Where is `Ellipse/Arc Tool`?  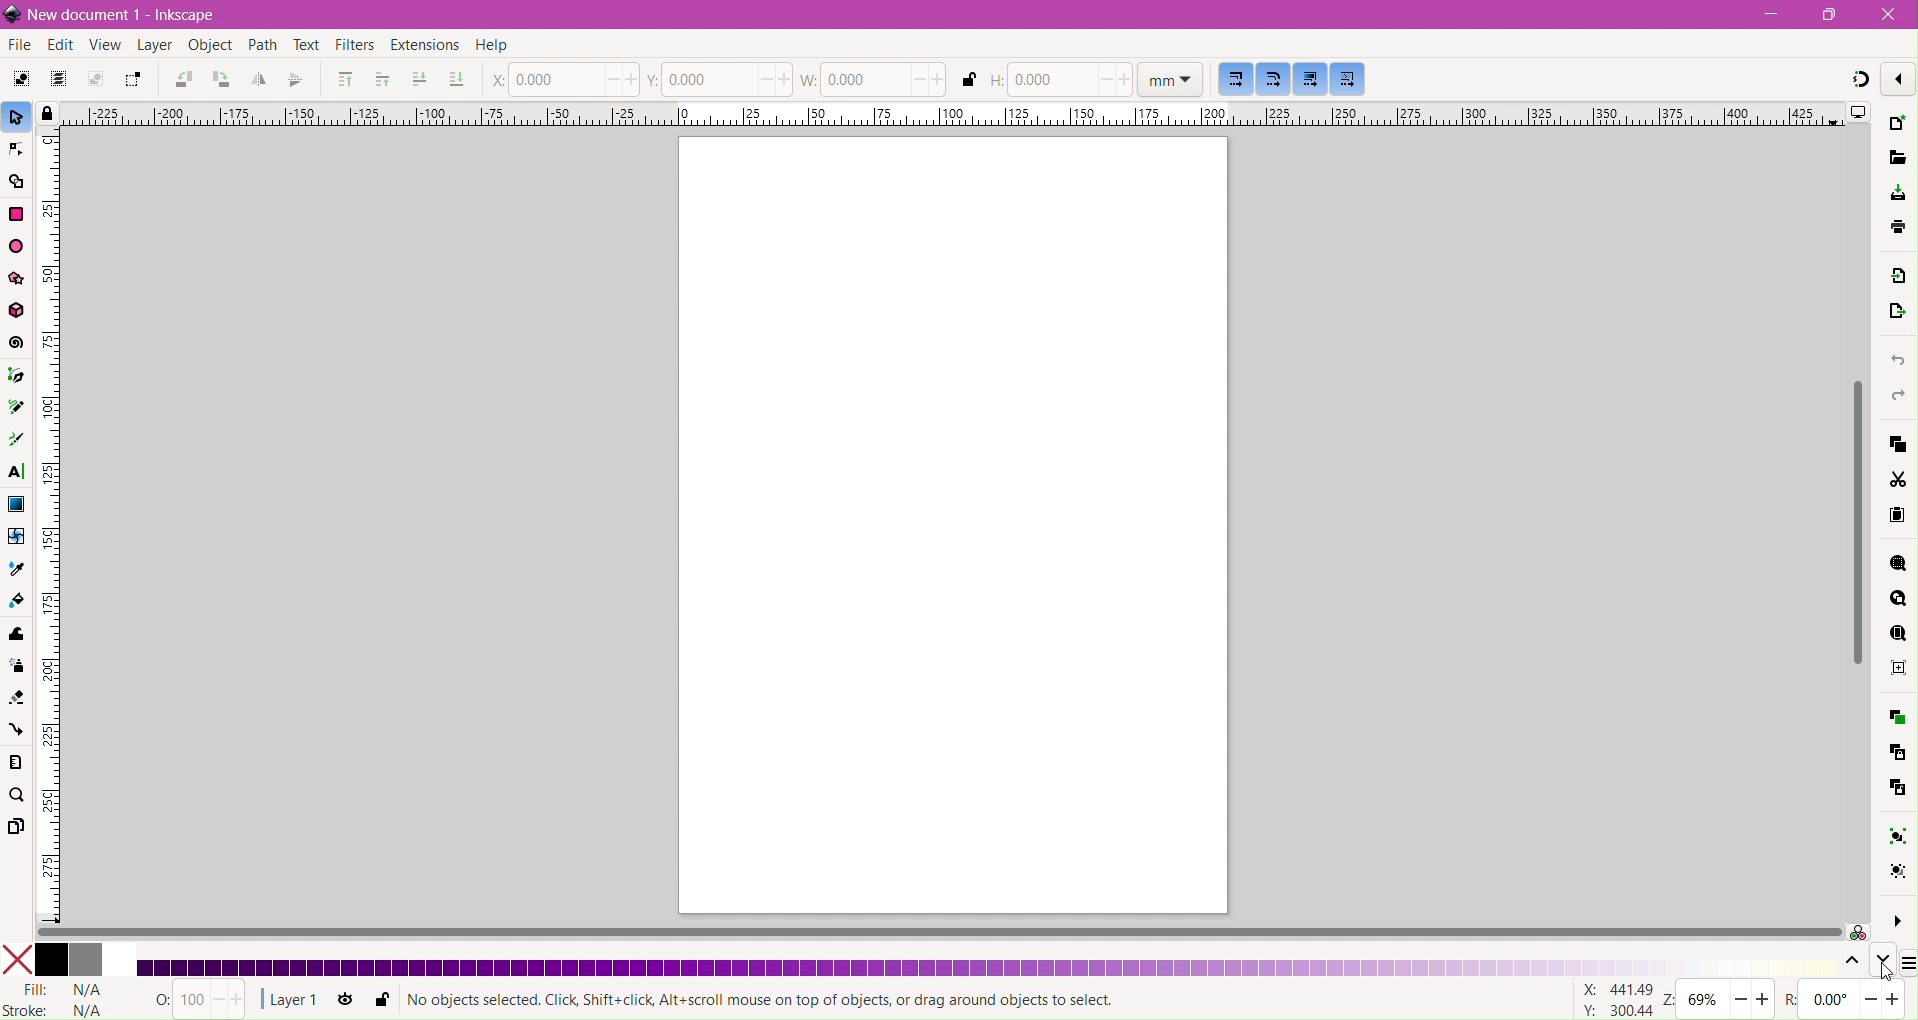
Ellipse/Arc Tool is located at coordinates (18, 246).